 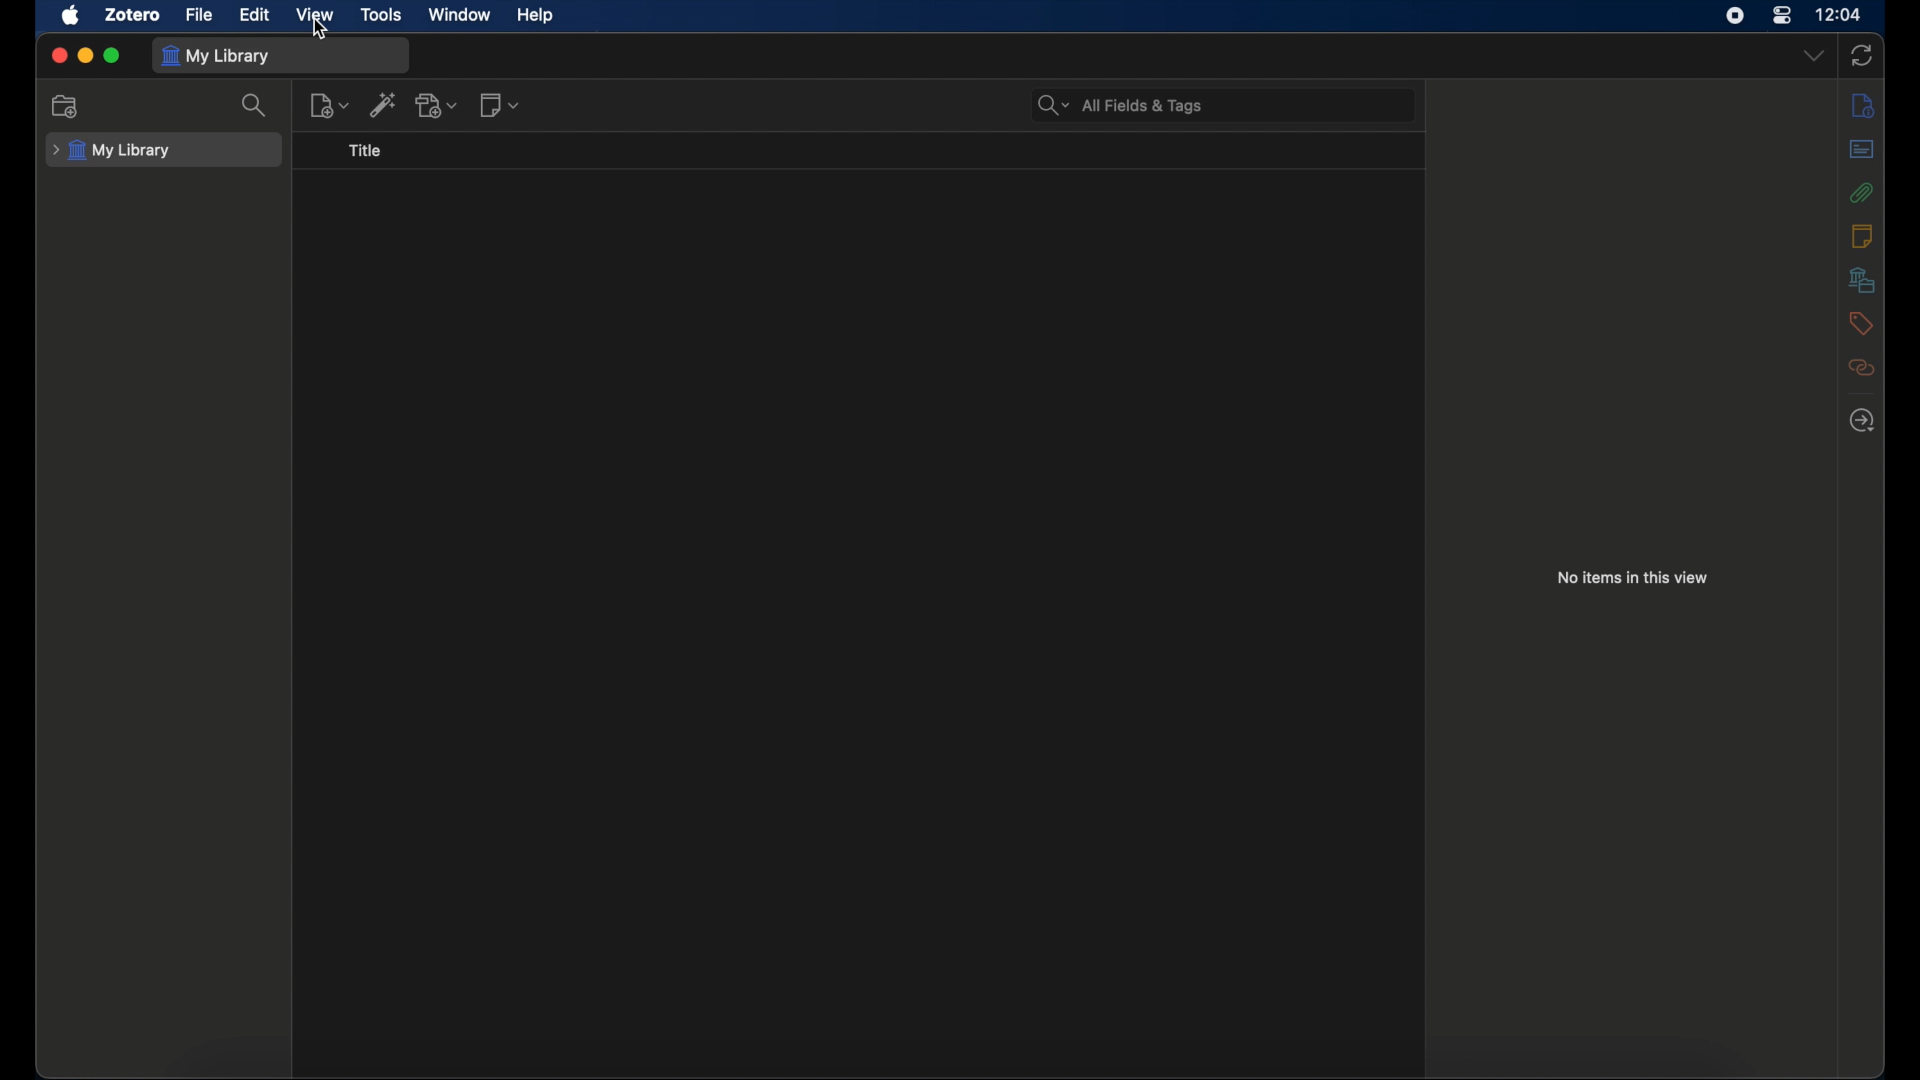 I want to click on edit, so click(x=258, y=14).